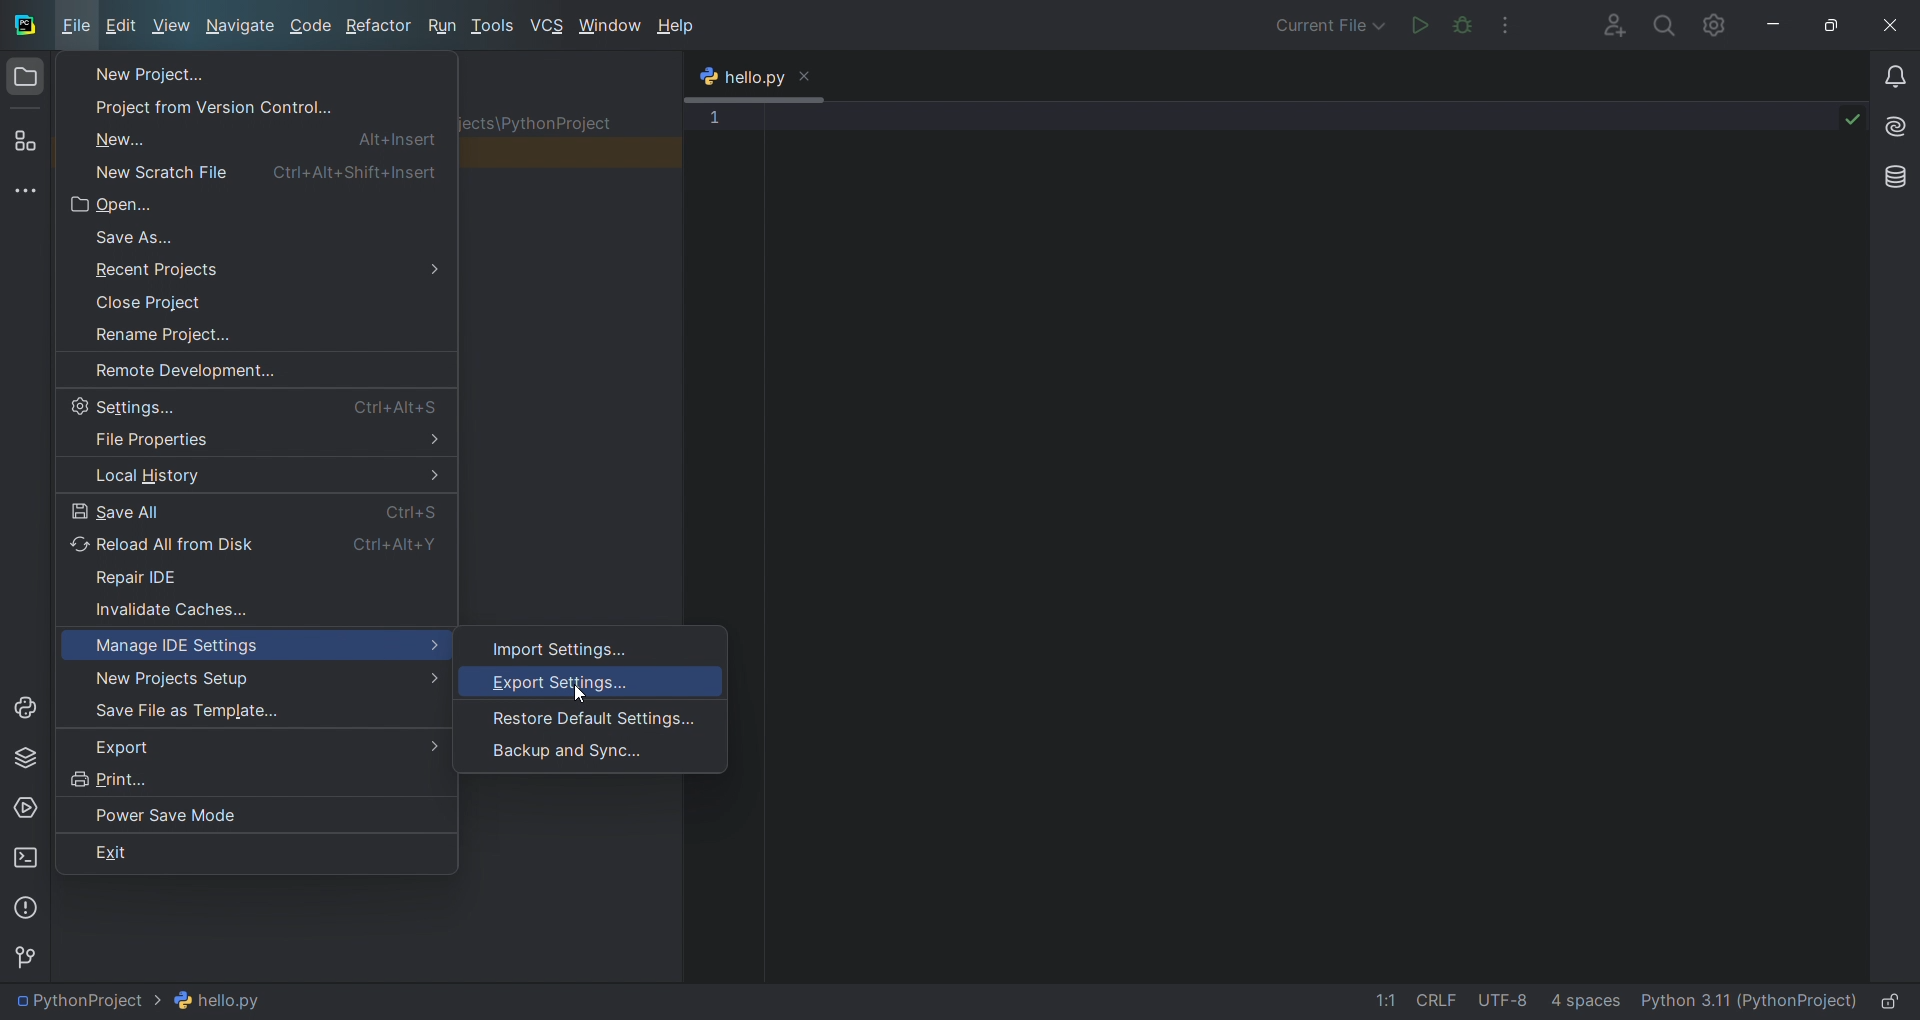 The height and width of the screenshot is (1020, 1920). I want to click on python console, so click(23, 710).